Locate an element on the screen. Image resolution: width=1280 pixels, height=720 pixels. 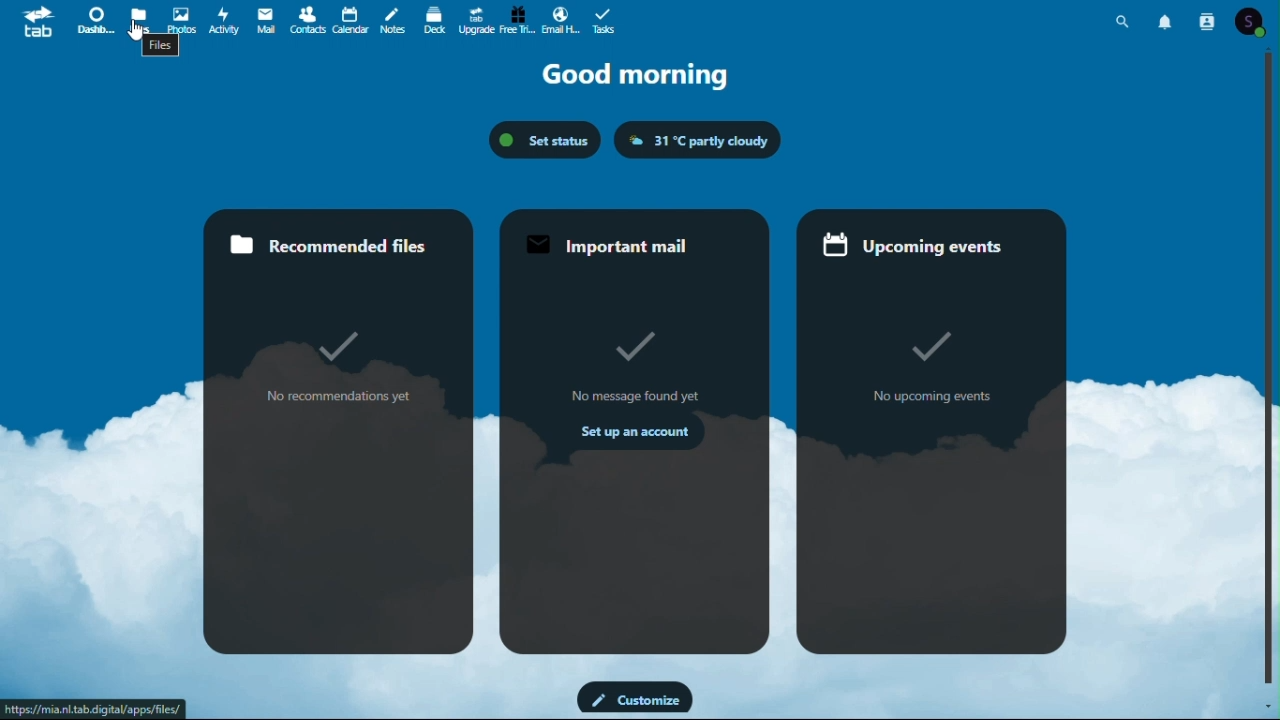
Important mail is located at coordinates (630, 244).